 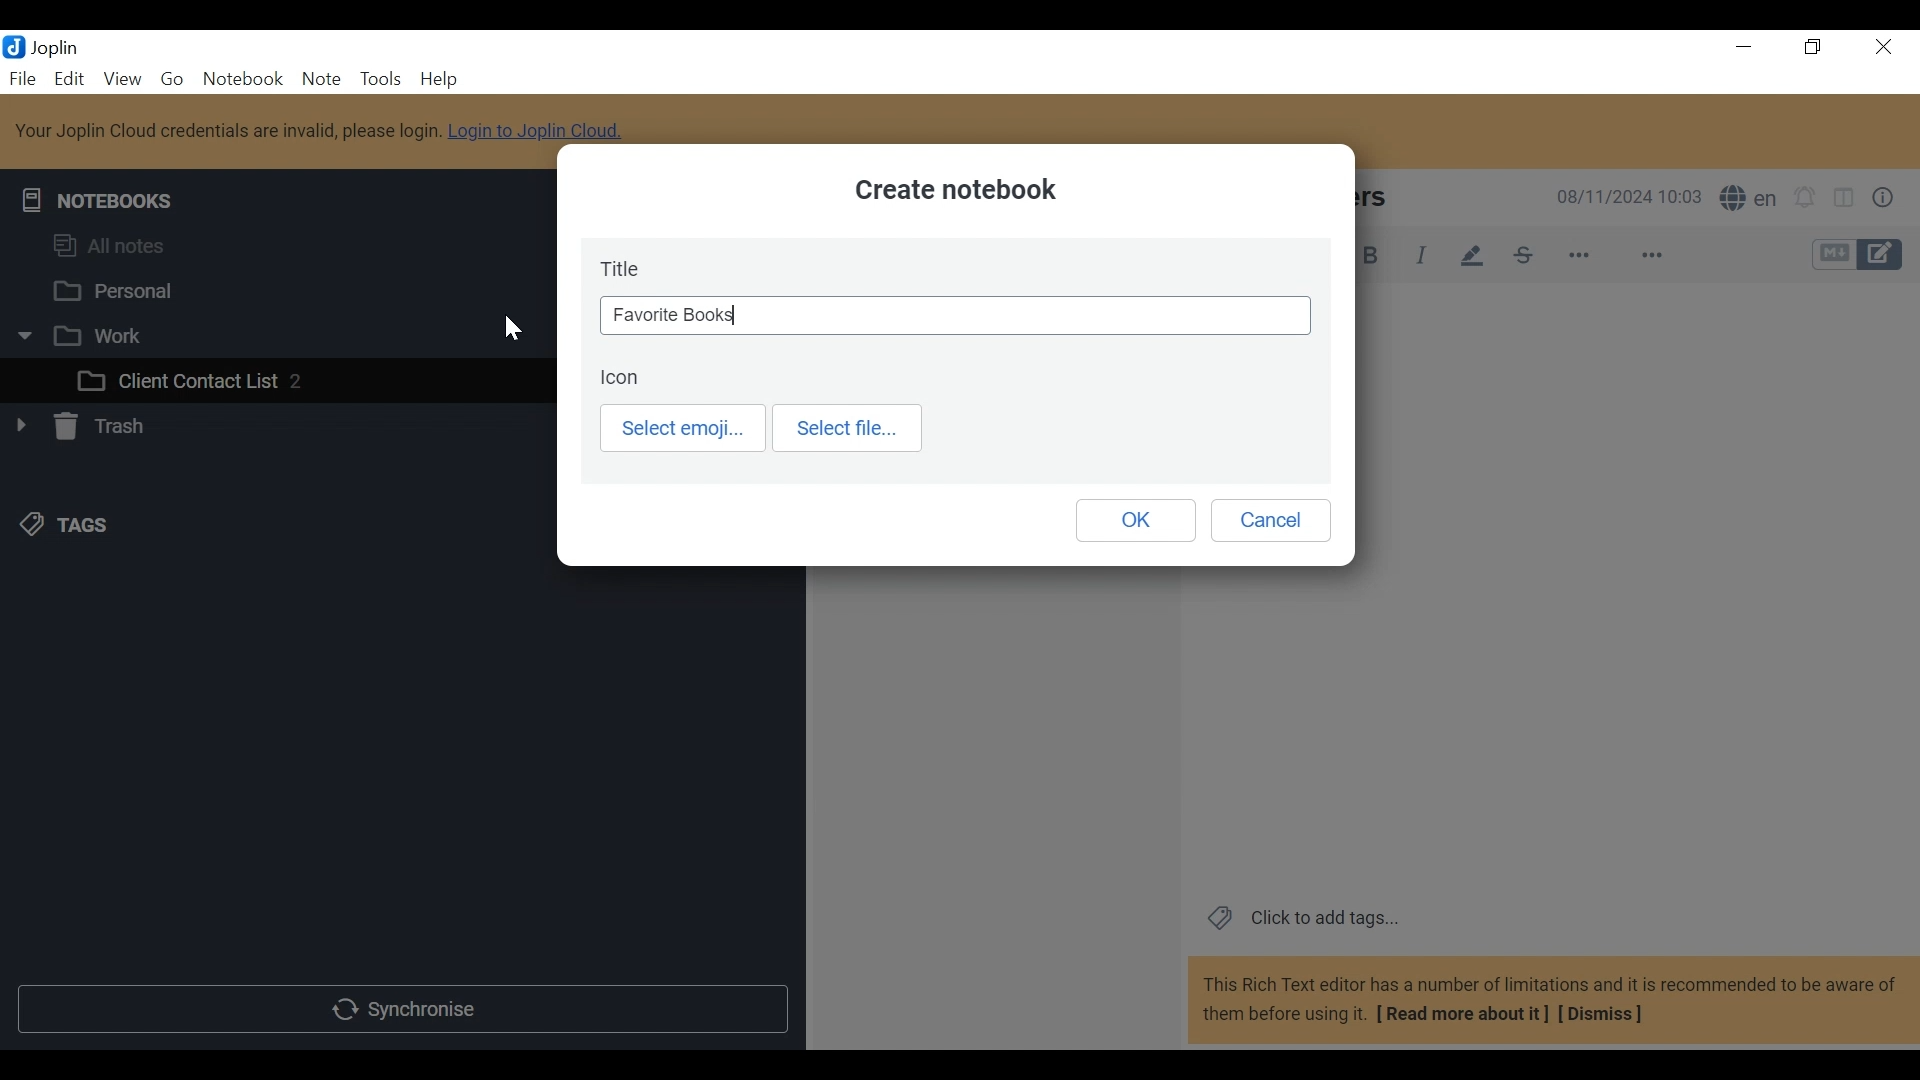 I want to click on Trash, so click(x=88, y=428).